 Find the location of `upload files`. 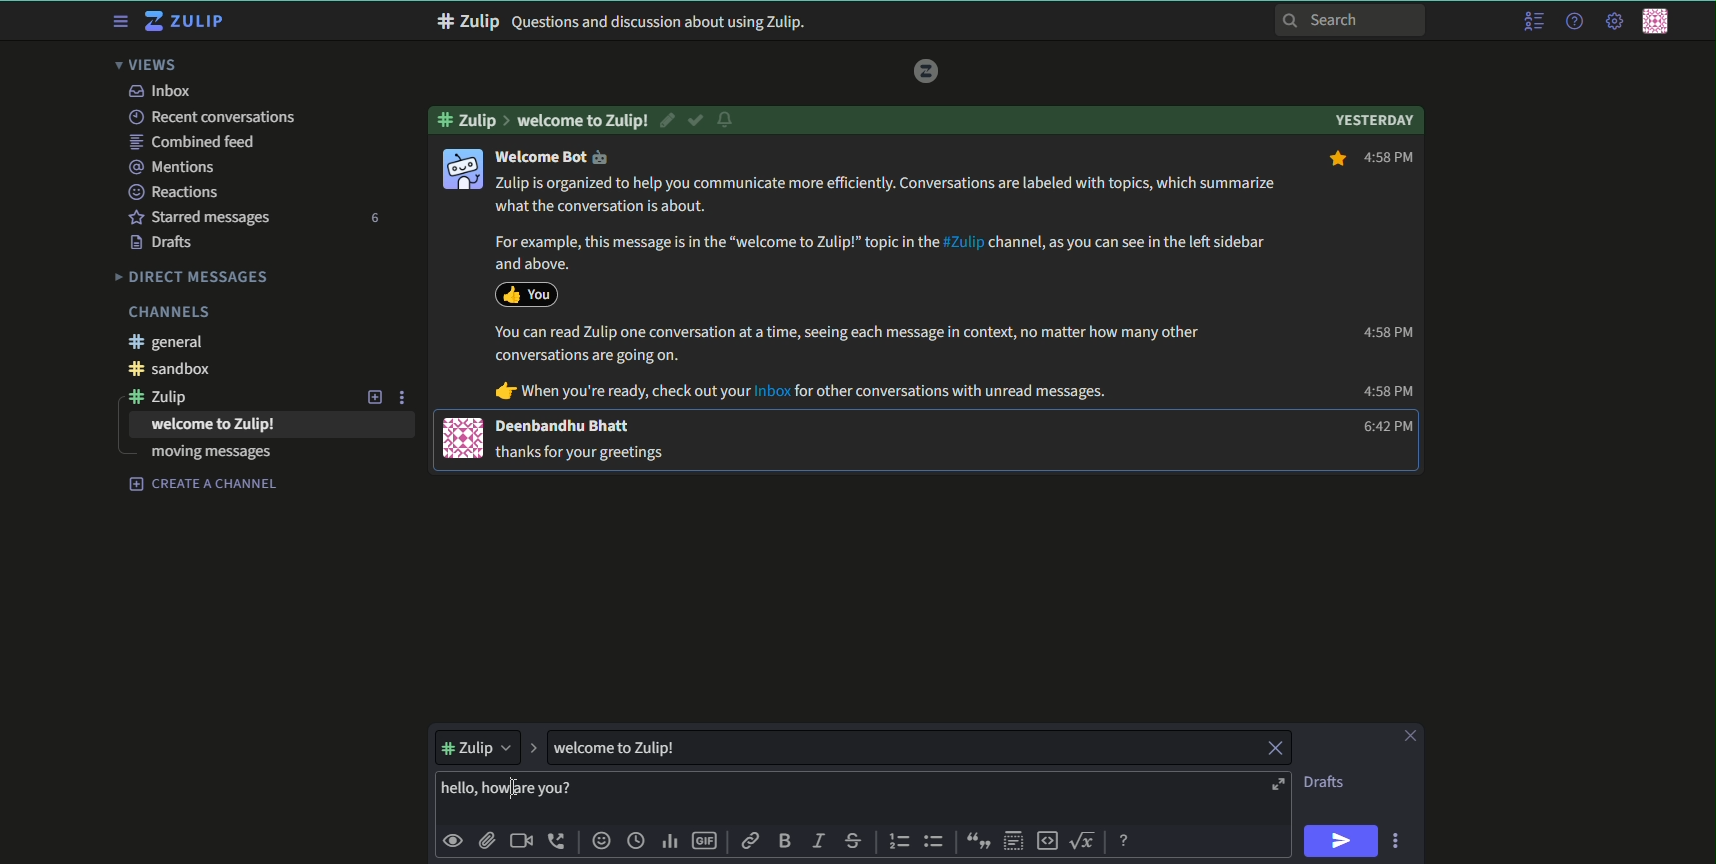

upload files is located at coordinates (486, 839).